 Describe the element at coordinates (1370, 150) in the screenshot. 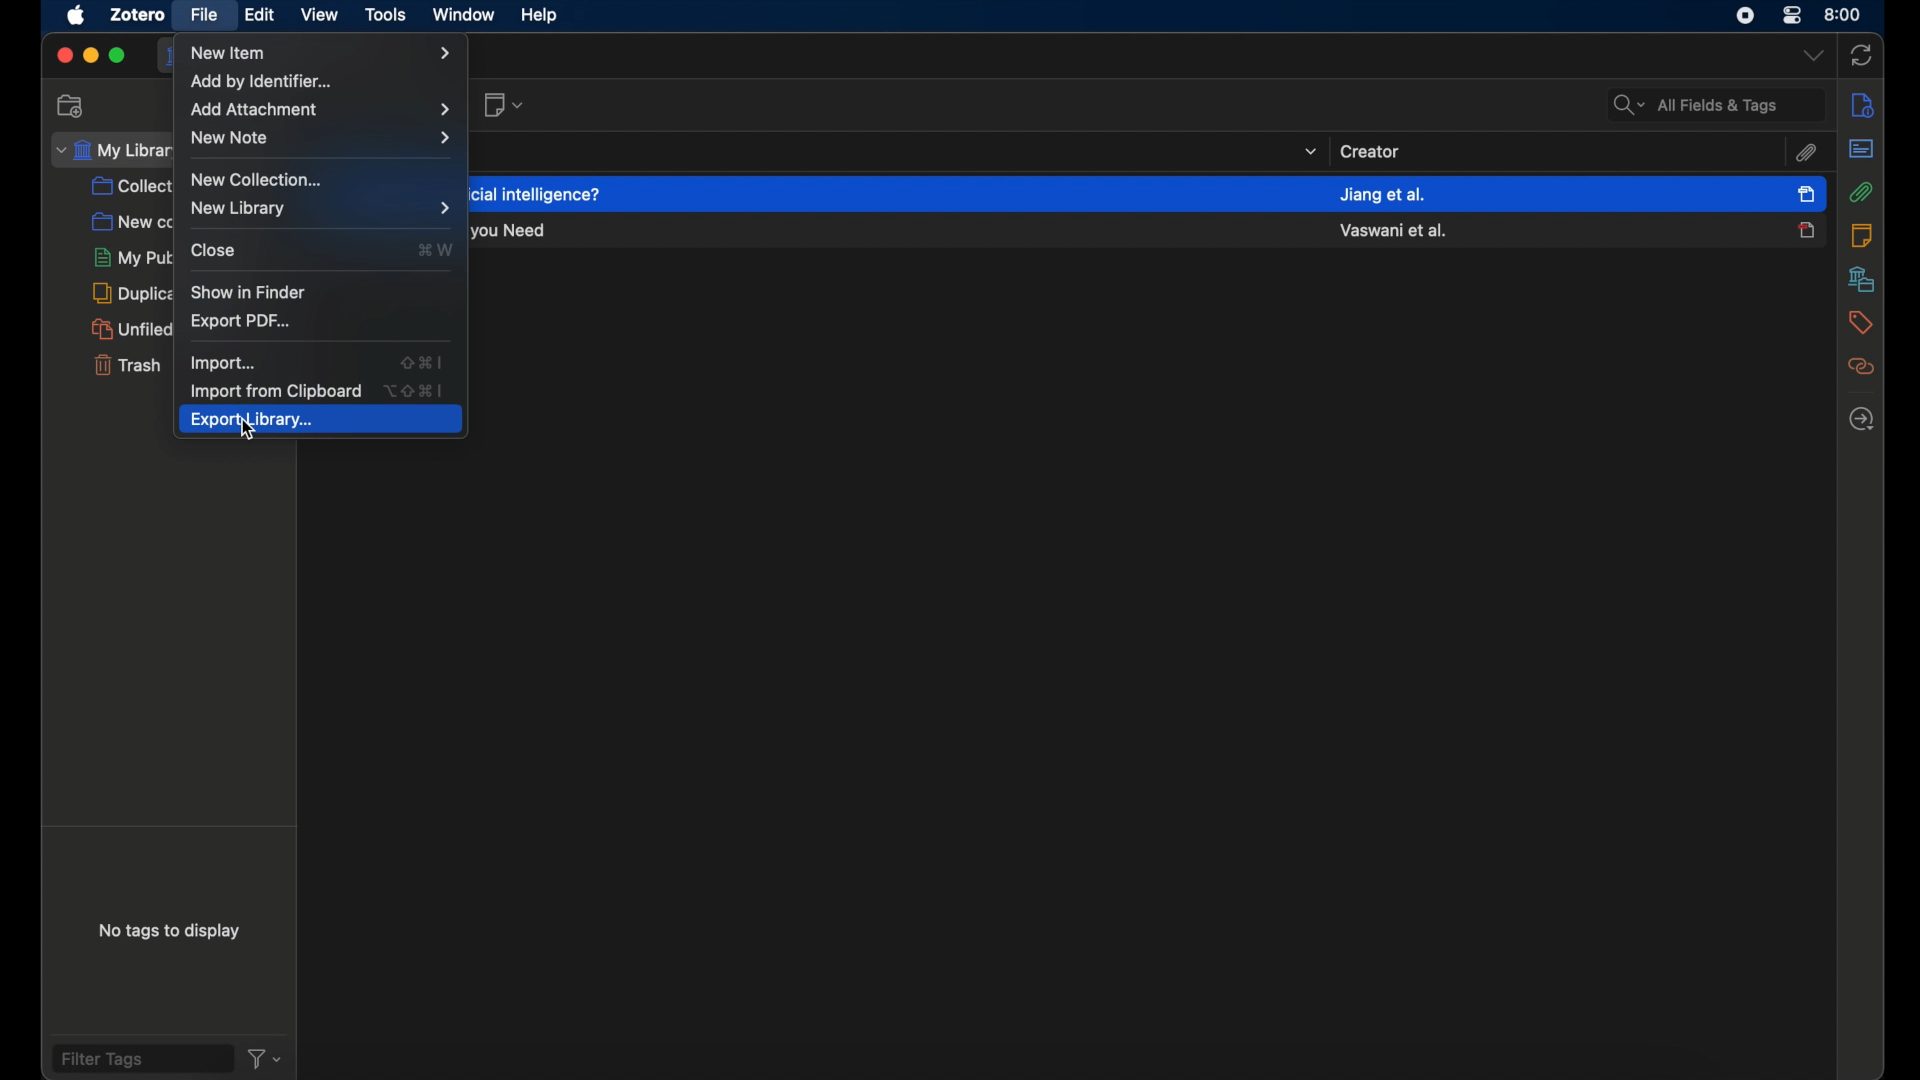

I see `creator` at that location.